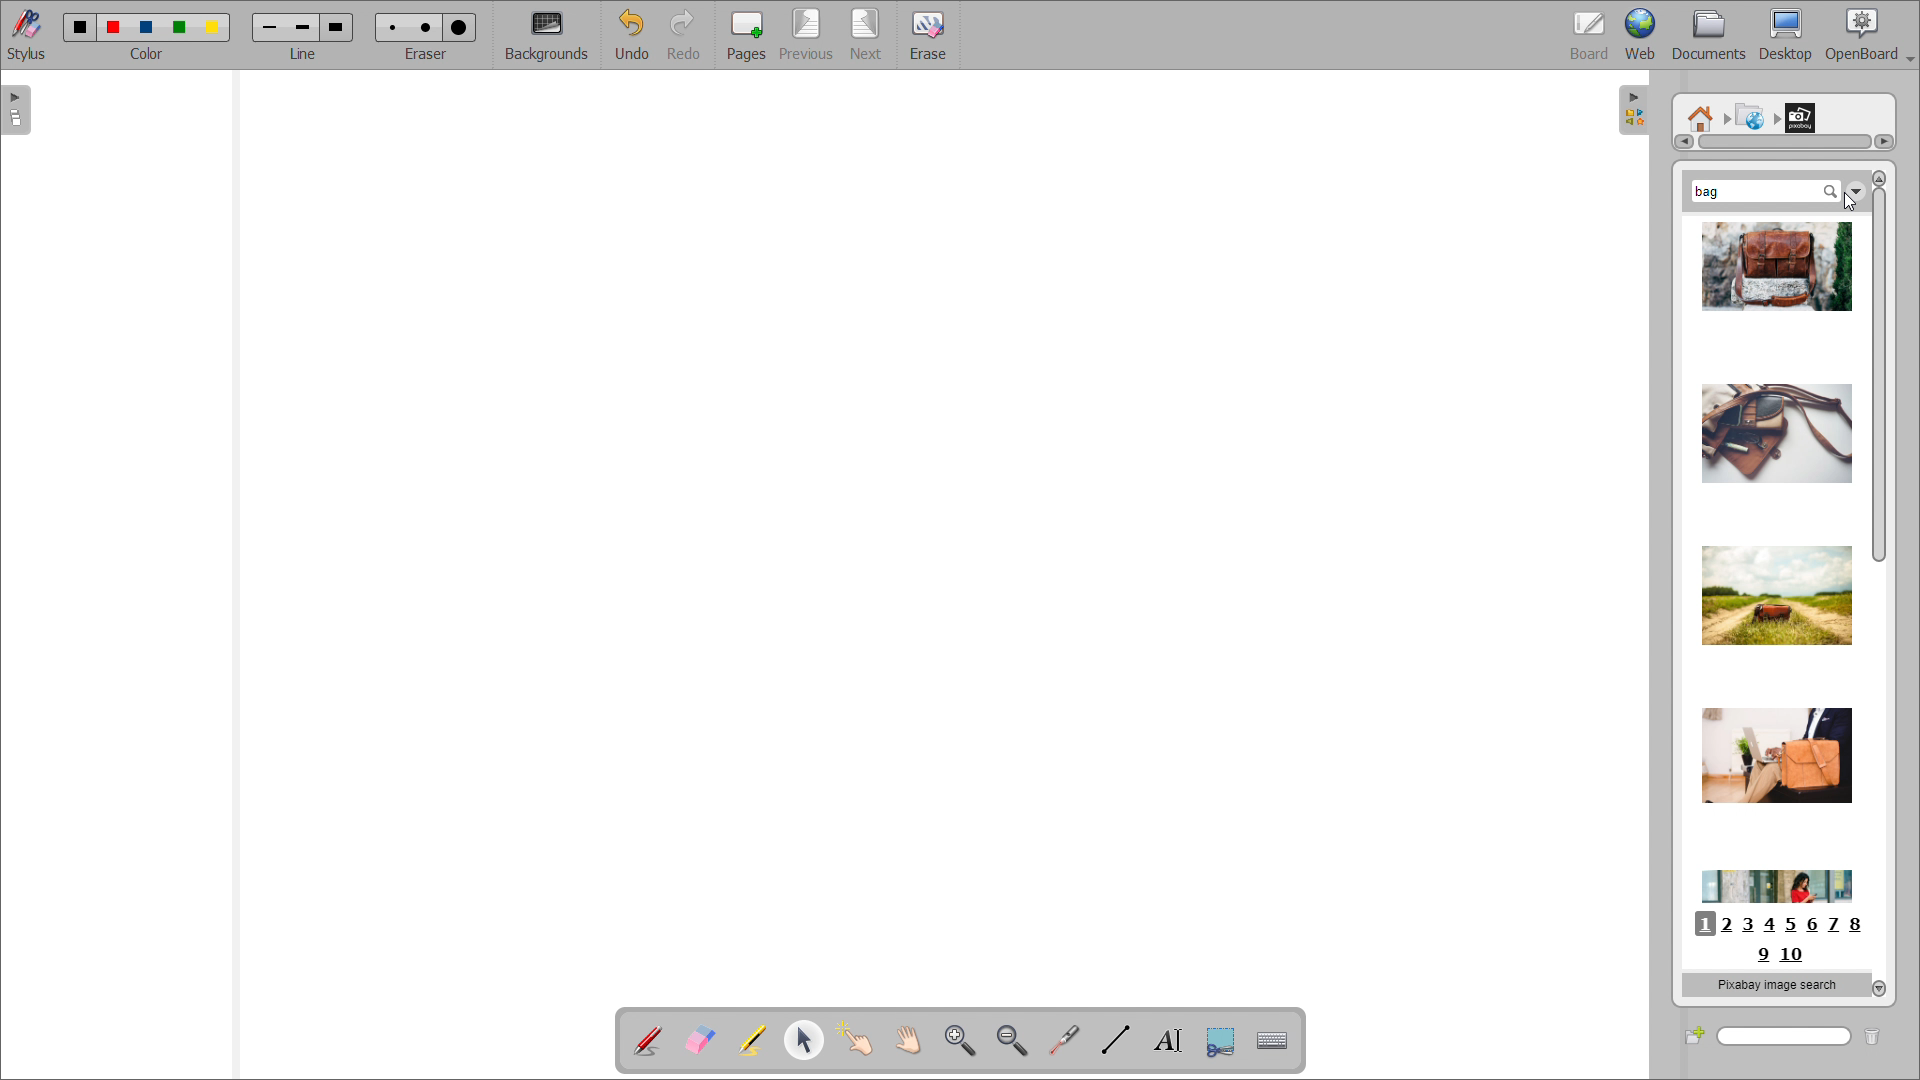  Describe the element at coordinates (148, 54) in the screenshot. I see `color` at that location.